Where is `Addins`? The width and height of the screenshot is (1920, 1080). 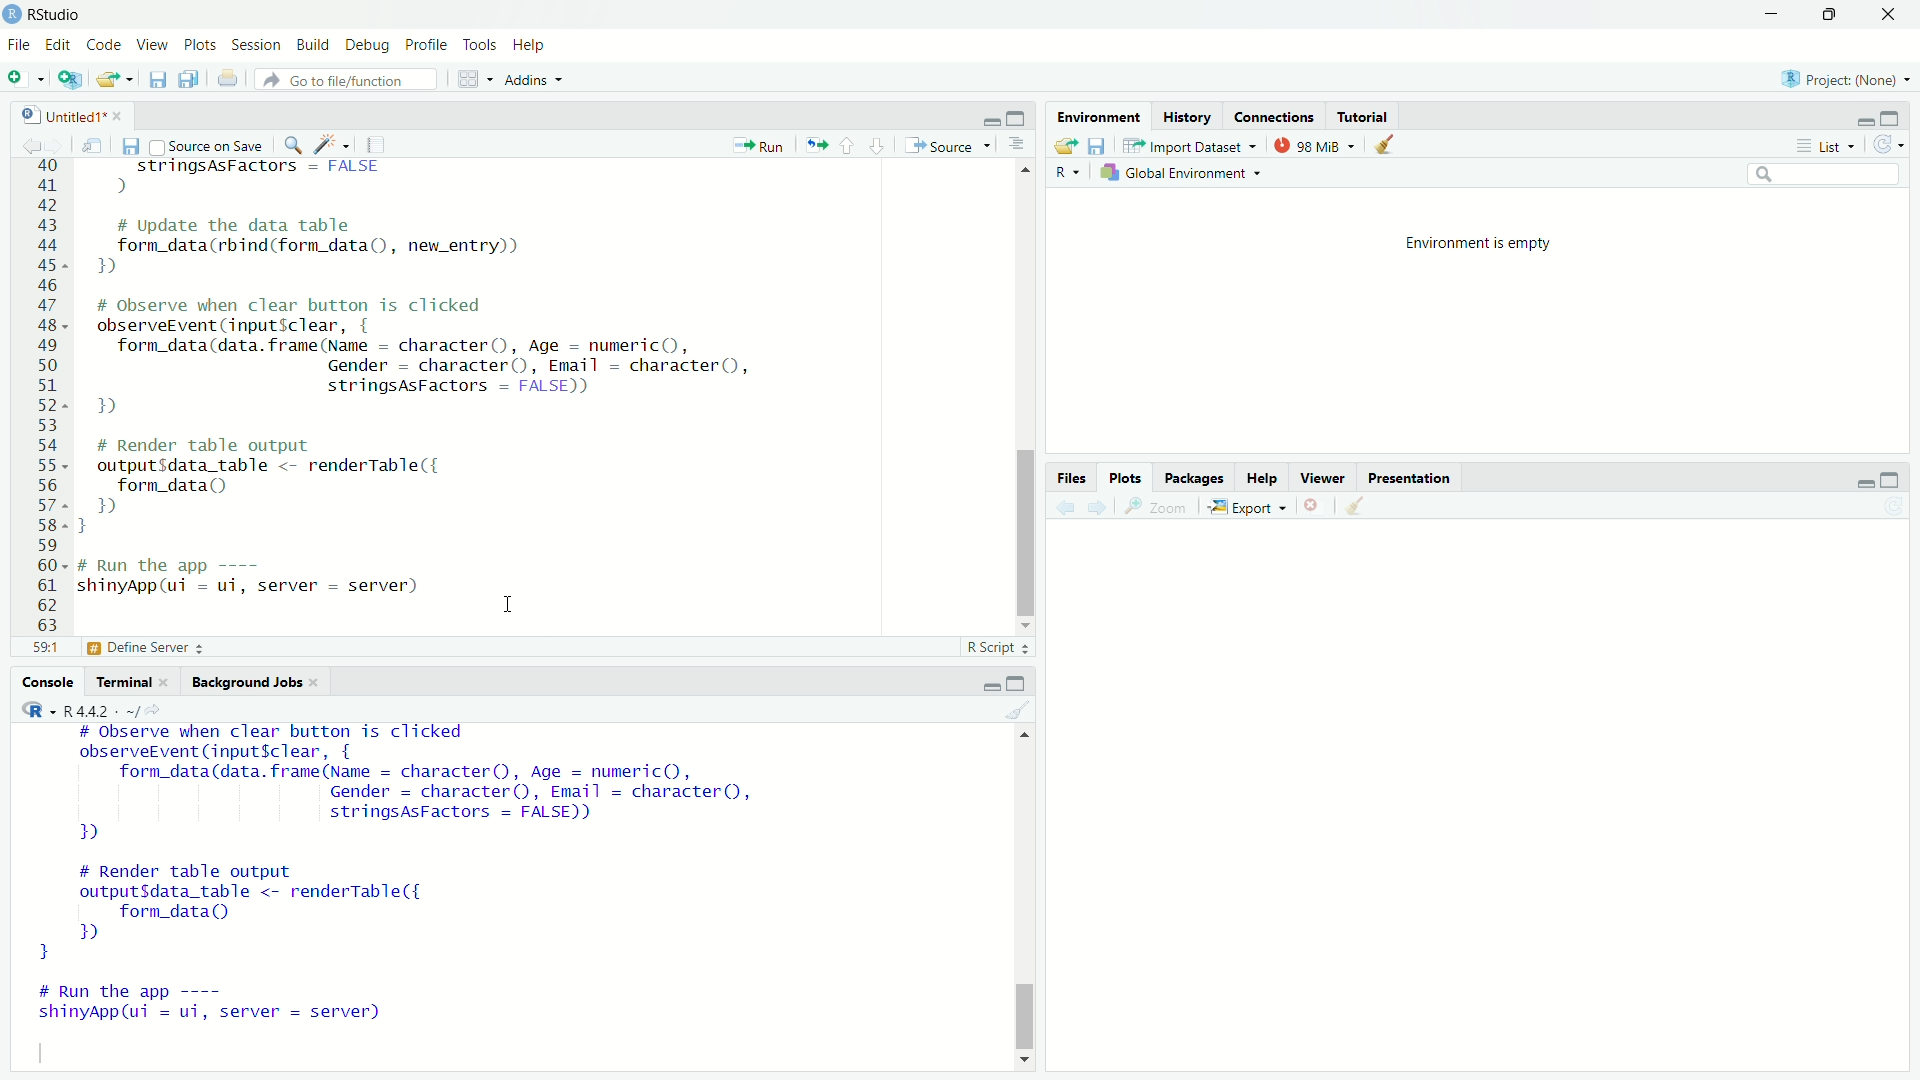
Addins is located at coordinates (534, 77).